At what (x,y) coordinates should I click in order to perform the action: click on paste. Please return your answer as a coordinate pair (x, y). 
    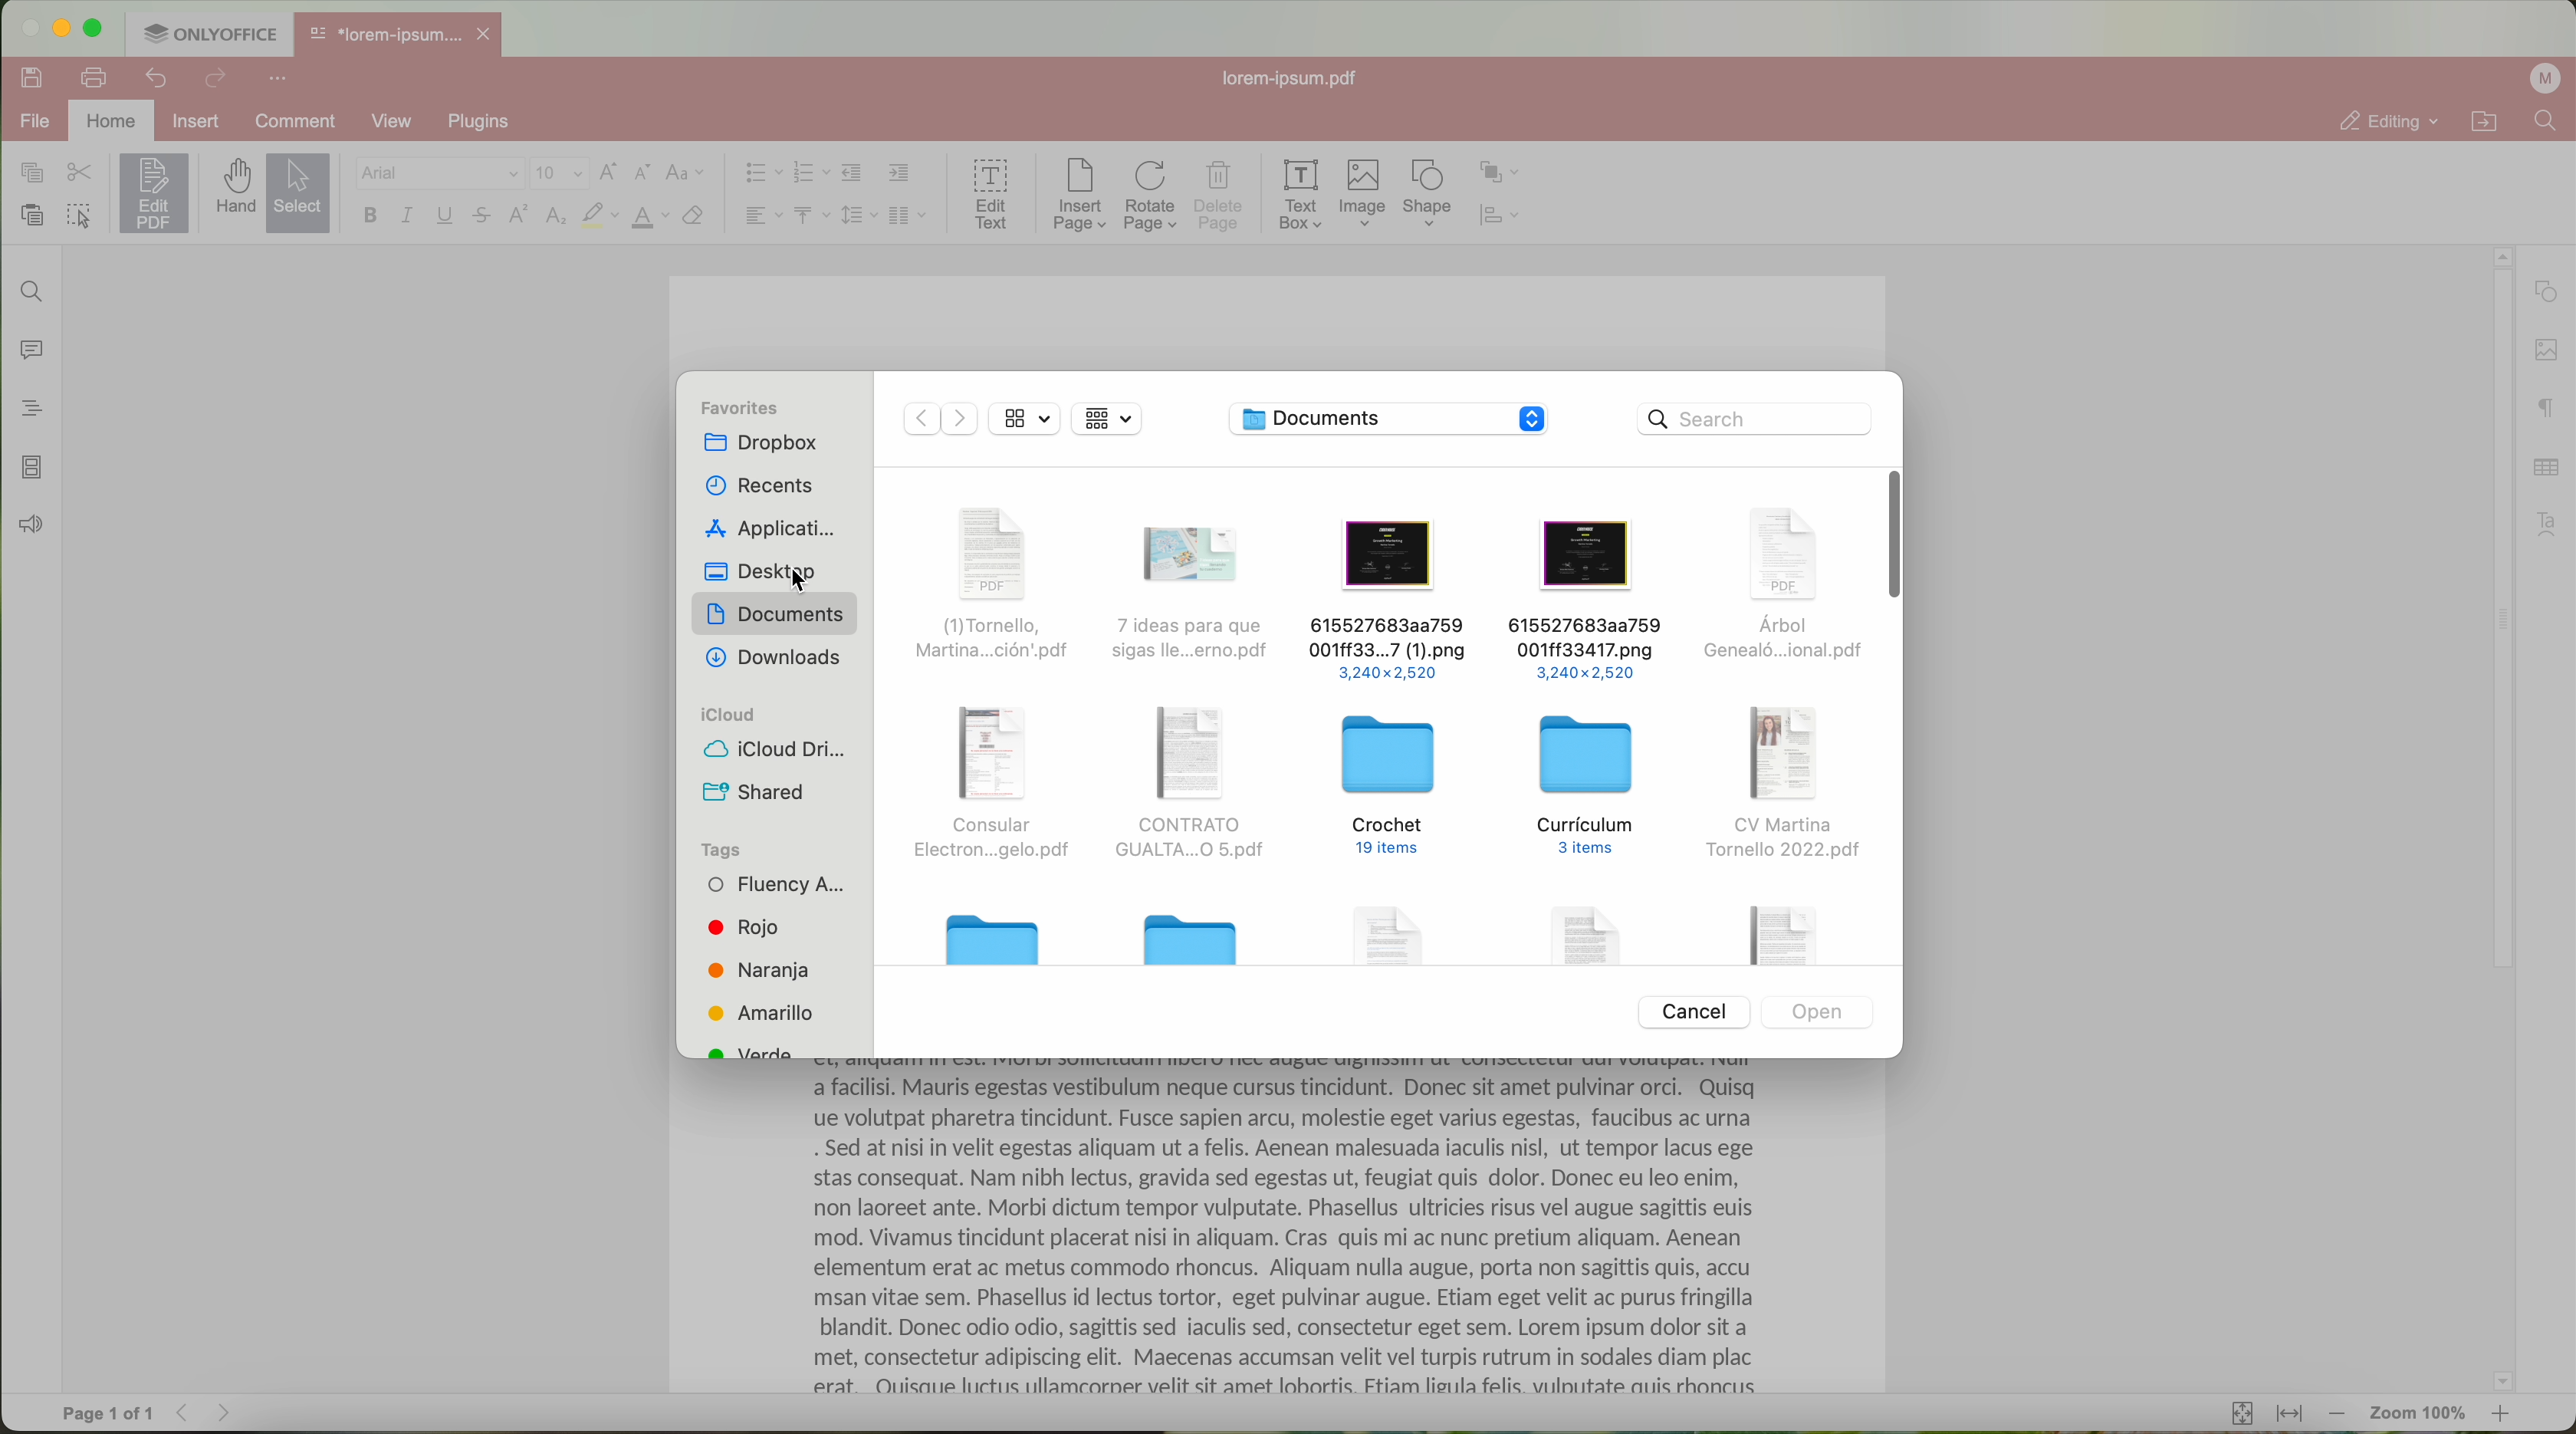
    Looking at the image, I should click on (32, 216).